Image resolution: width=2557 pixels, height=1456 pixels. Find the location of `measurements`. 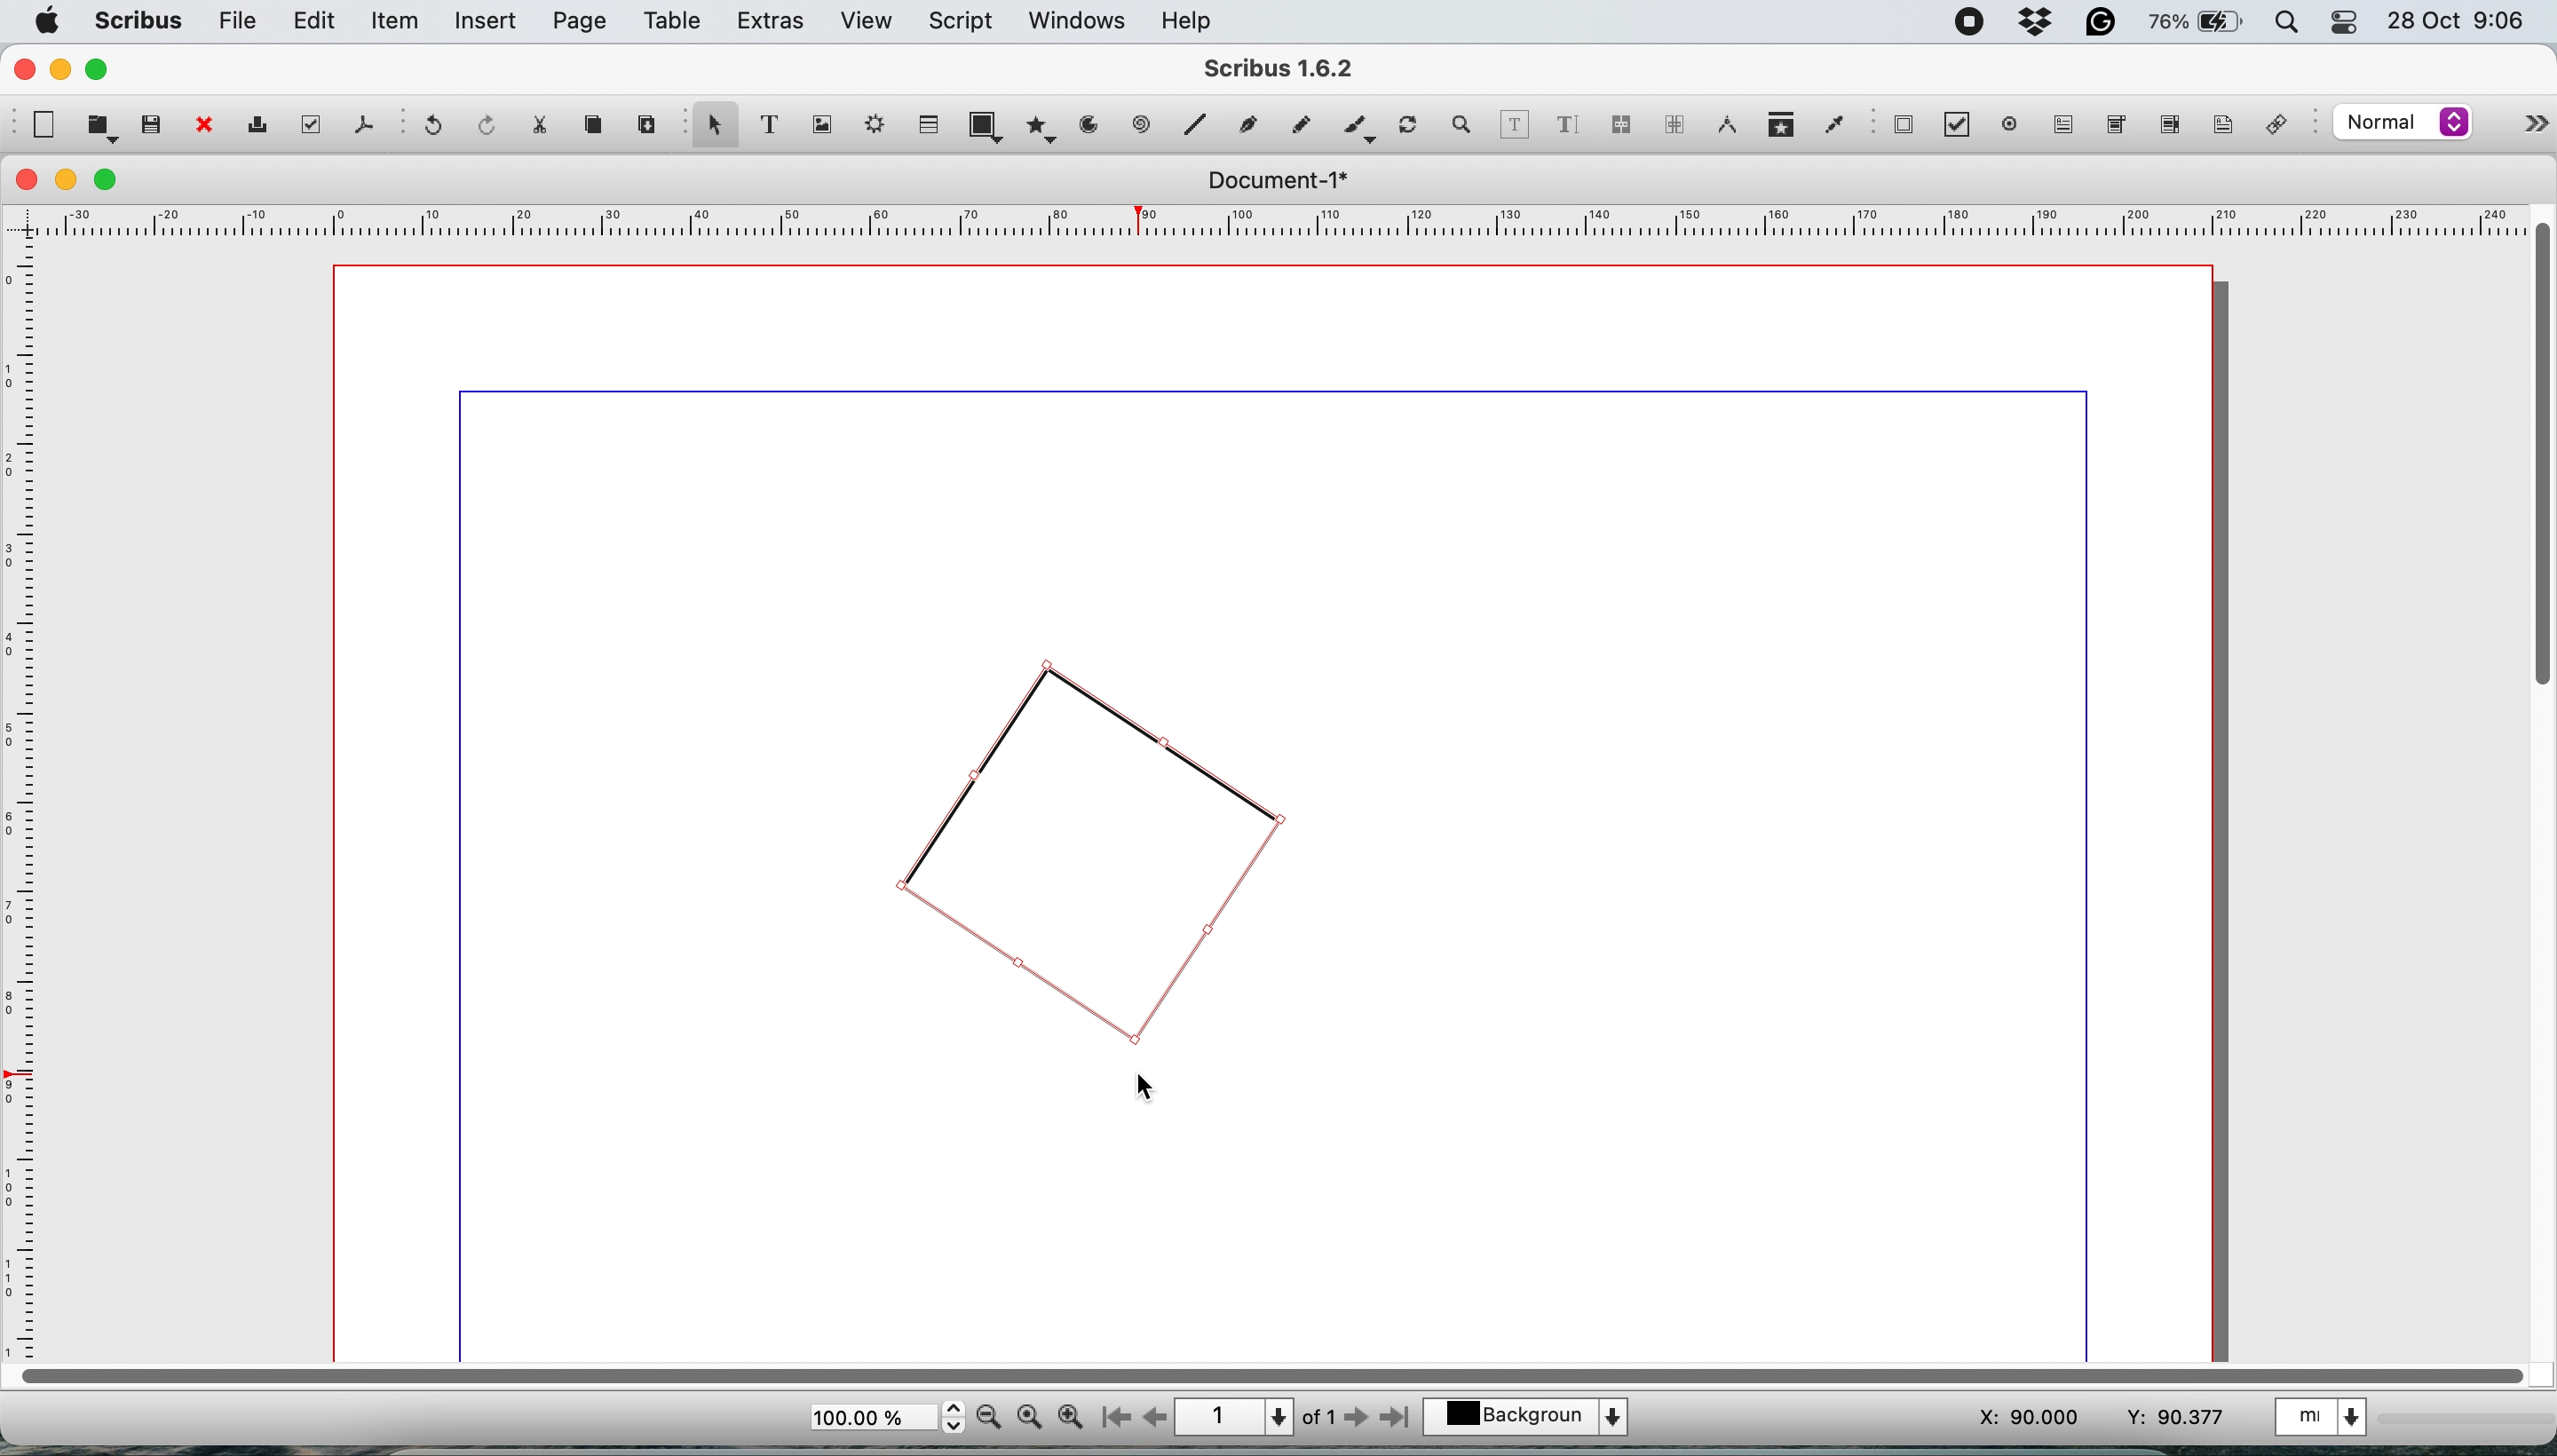

measurements is located at coordinates (1725, 126).